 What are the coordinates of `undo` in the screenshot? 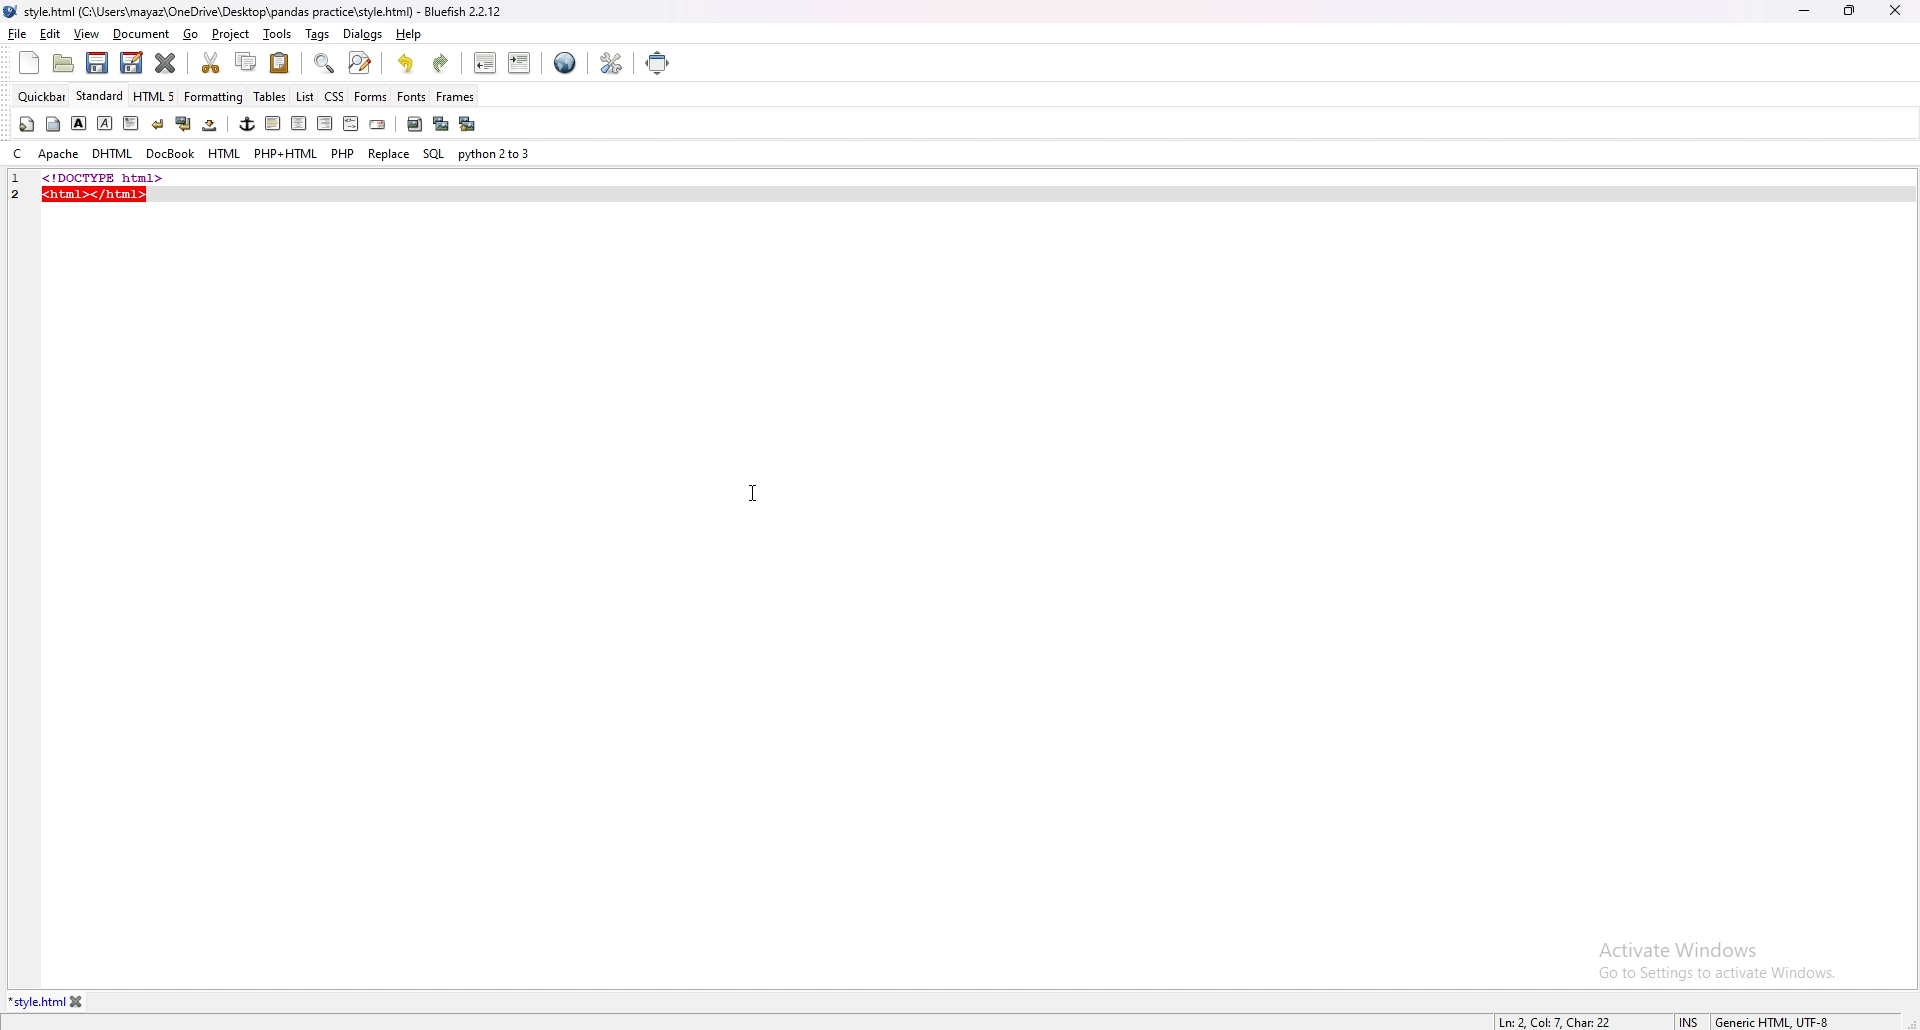 It's located at (407, 63).